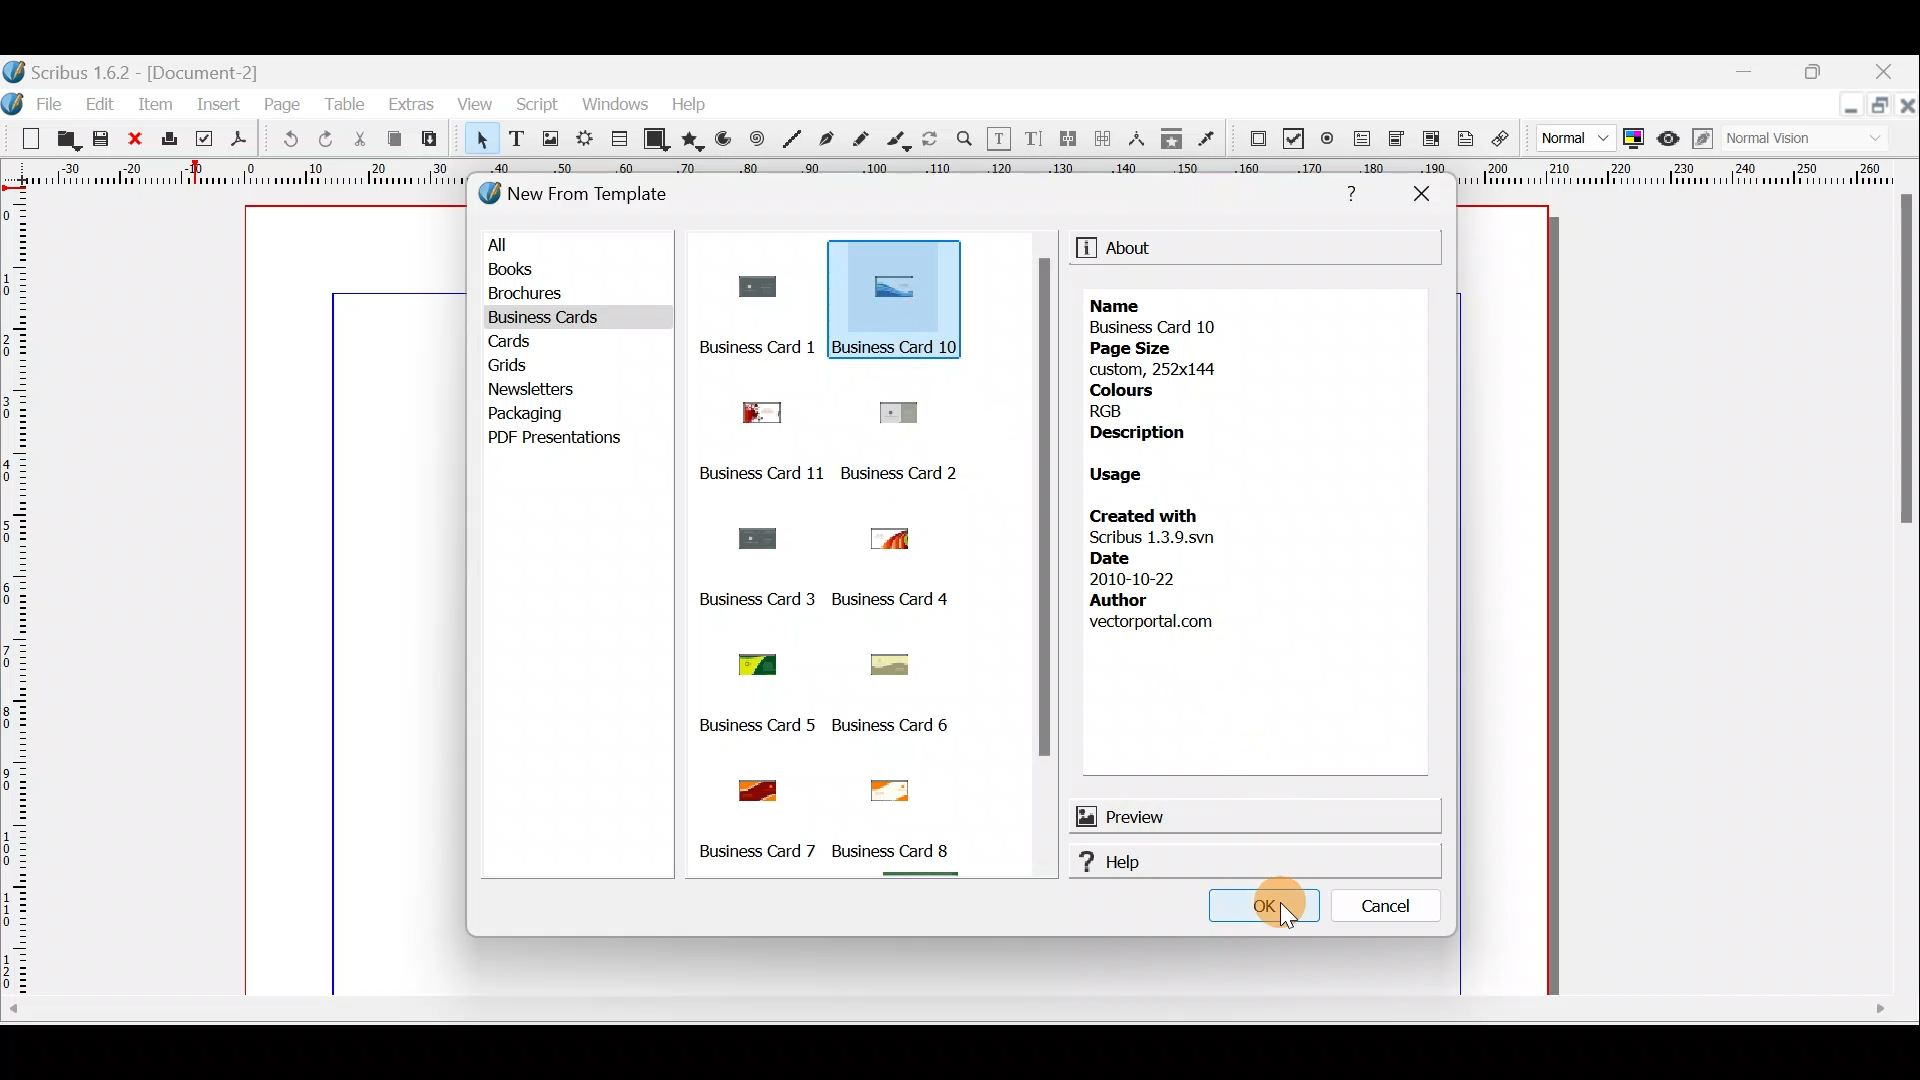 This screenshot has width=1920, height=1080. I want to click on Newsletters, so click(531, 389).